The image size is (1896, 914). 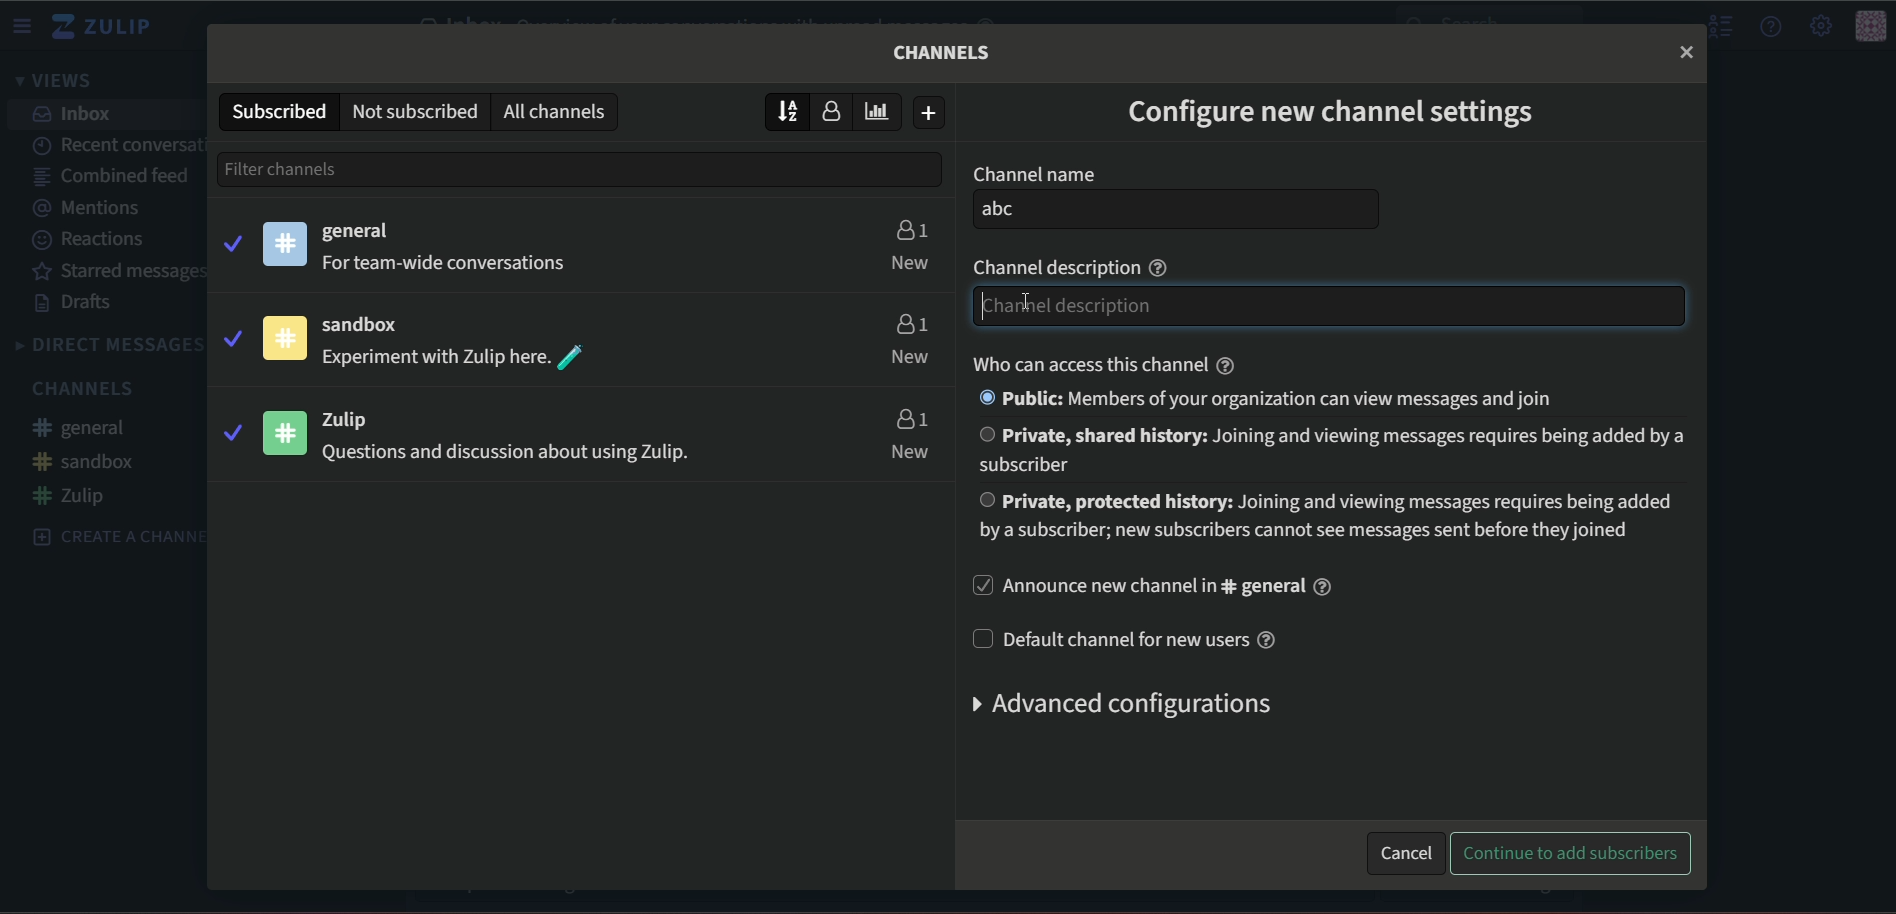 What do you see at coordinates (71, 304) in the screenshot?
I see `drafts` at bounding box center [71, 304].